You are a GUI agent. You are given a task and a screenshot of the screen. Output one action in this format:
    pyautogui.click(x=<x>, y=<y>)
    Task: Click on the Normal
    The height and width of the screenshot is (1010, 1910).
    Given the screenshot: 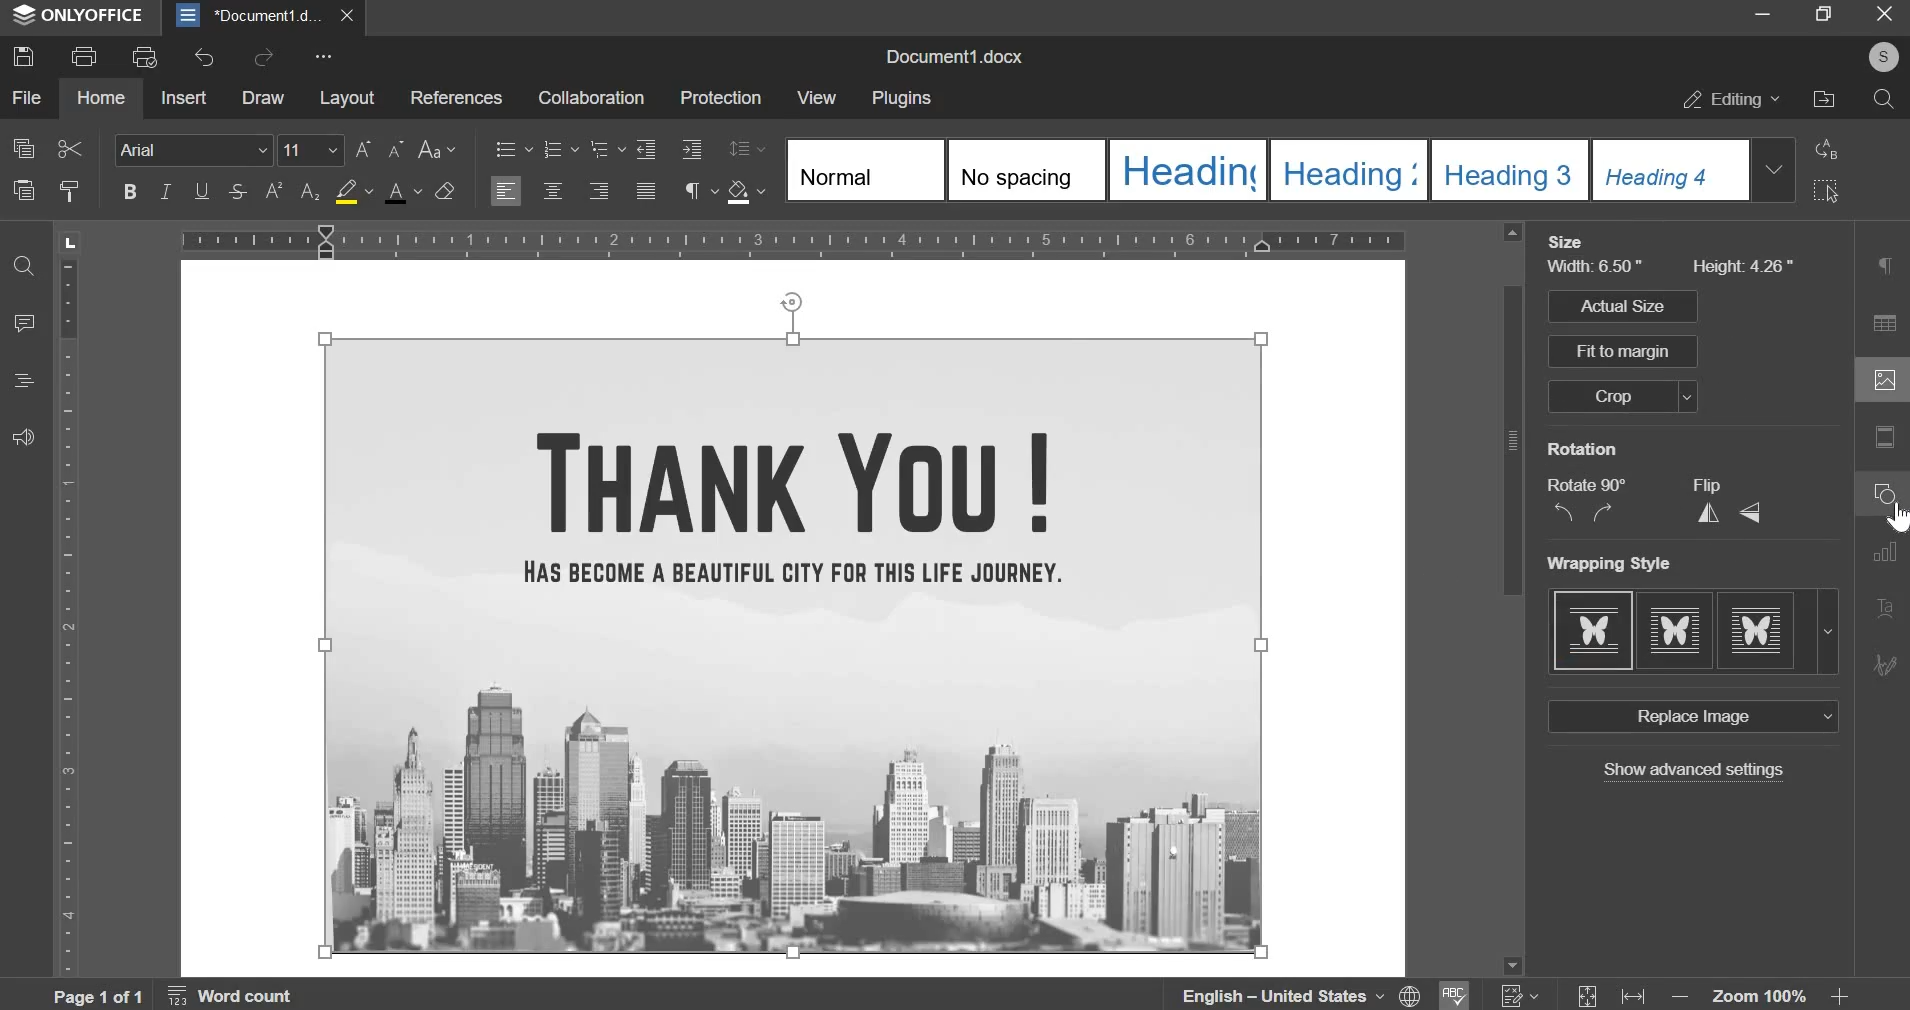 What is the action you would take?
    pyautogui.click(x=862, y=171)
    